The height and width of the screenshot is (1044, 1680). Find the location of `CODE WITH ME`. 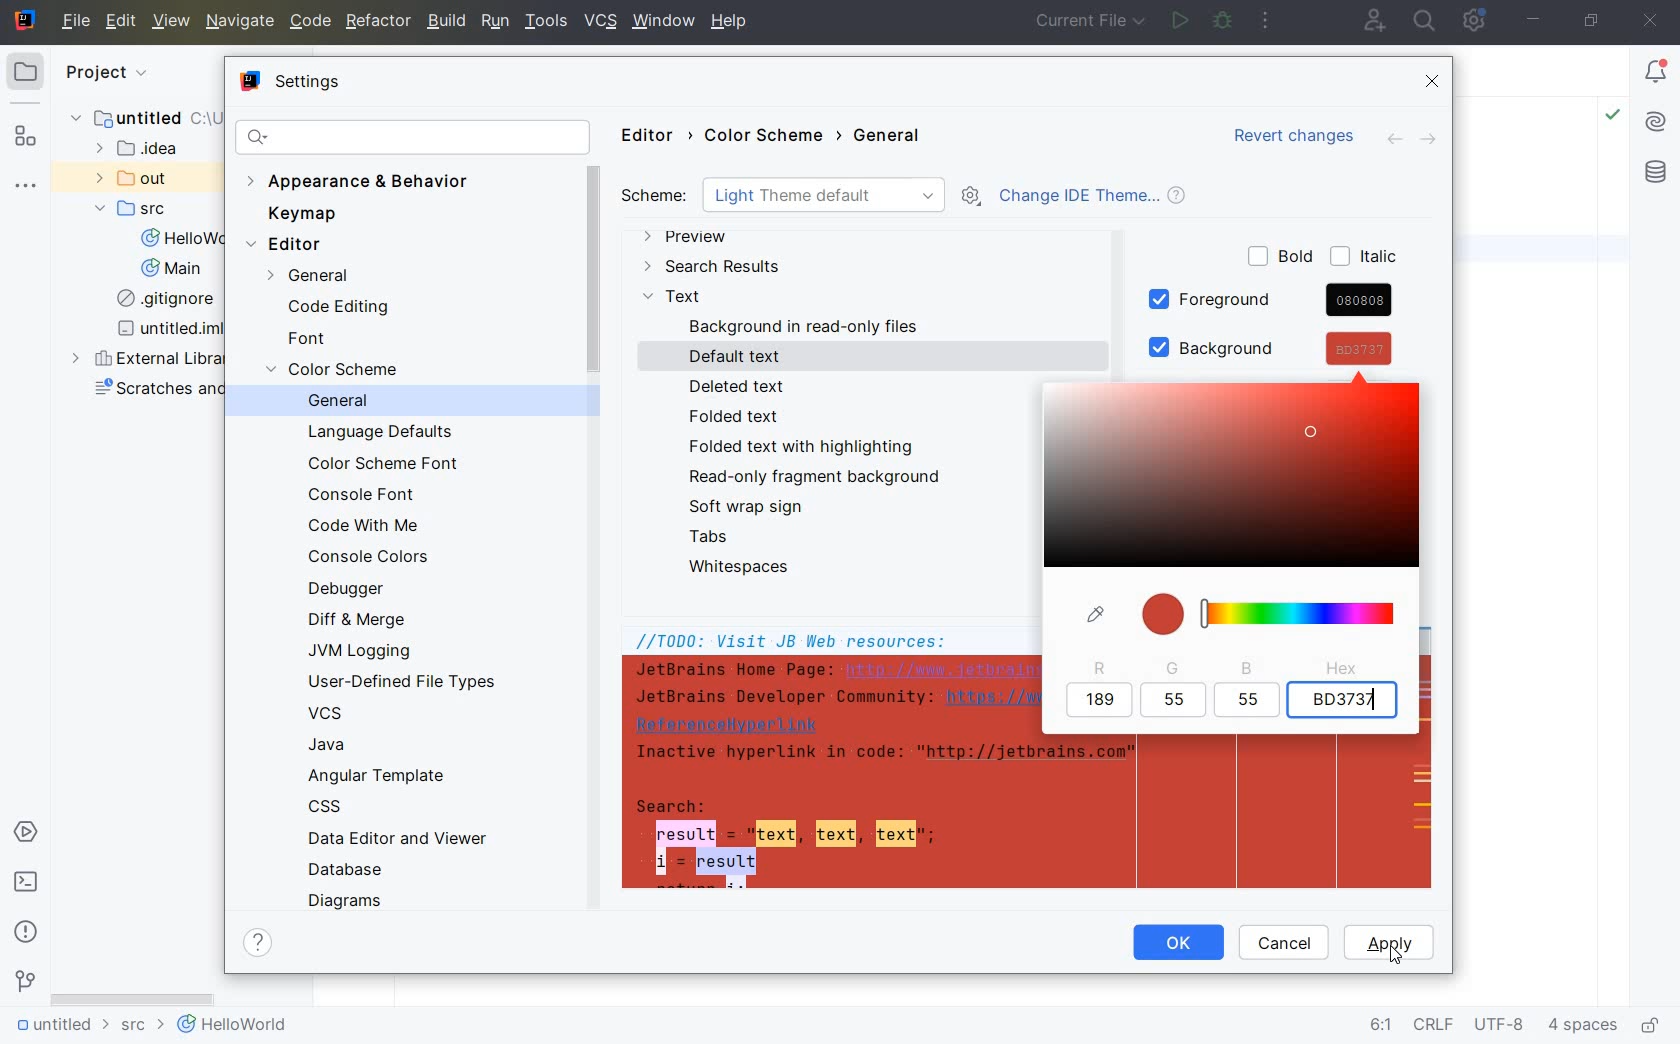

CODE WITH ME is located at coordinates (367, 529).